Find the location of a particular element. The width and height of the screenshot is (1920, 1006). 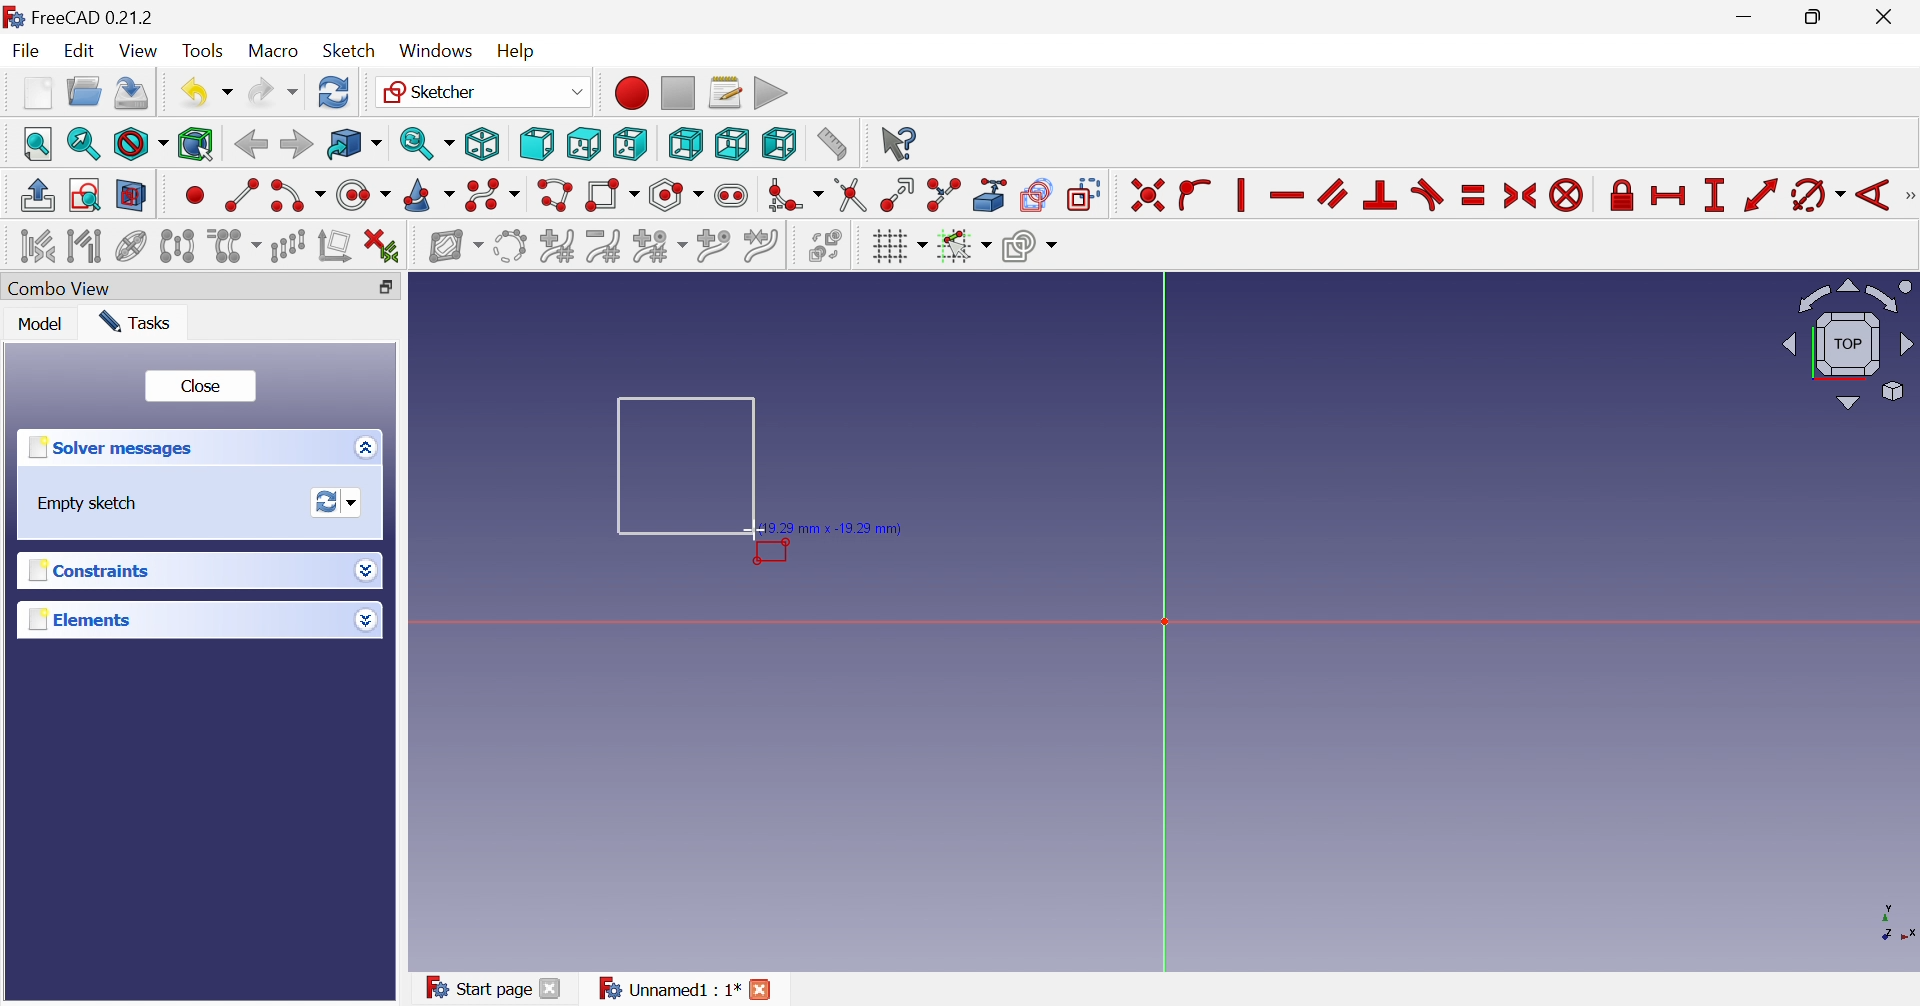

Elements is located at coordinates (79, 620).